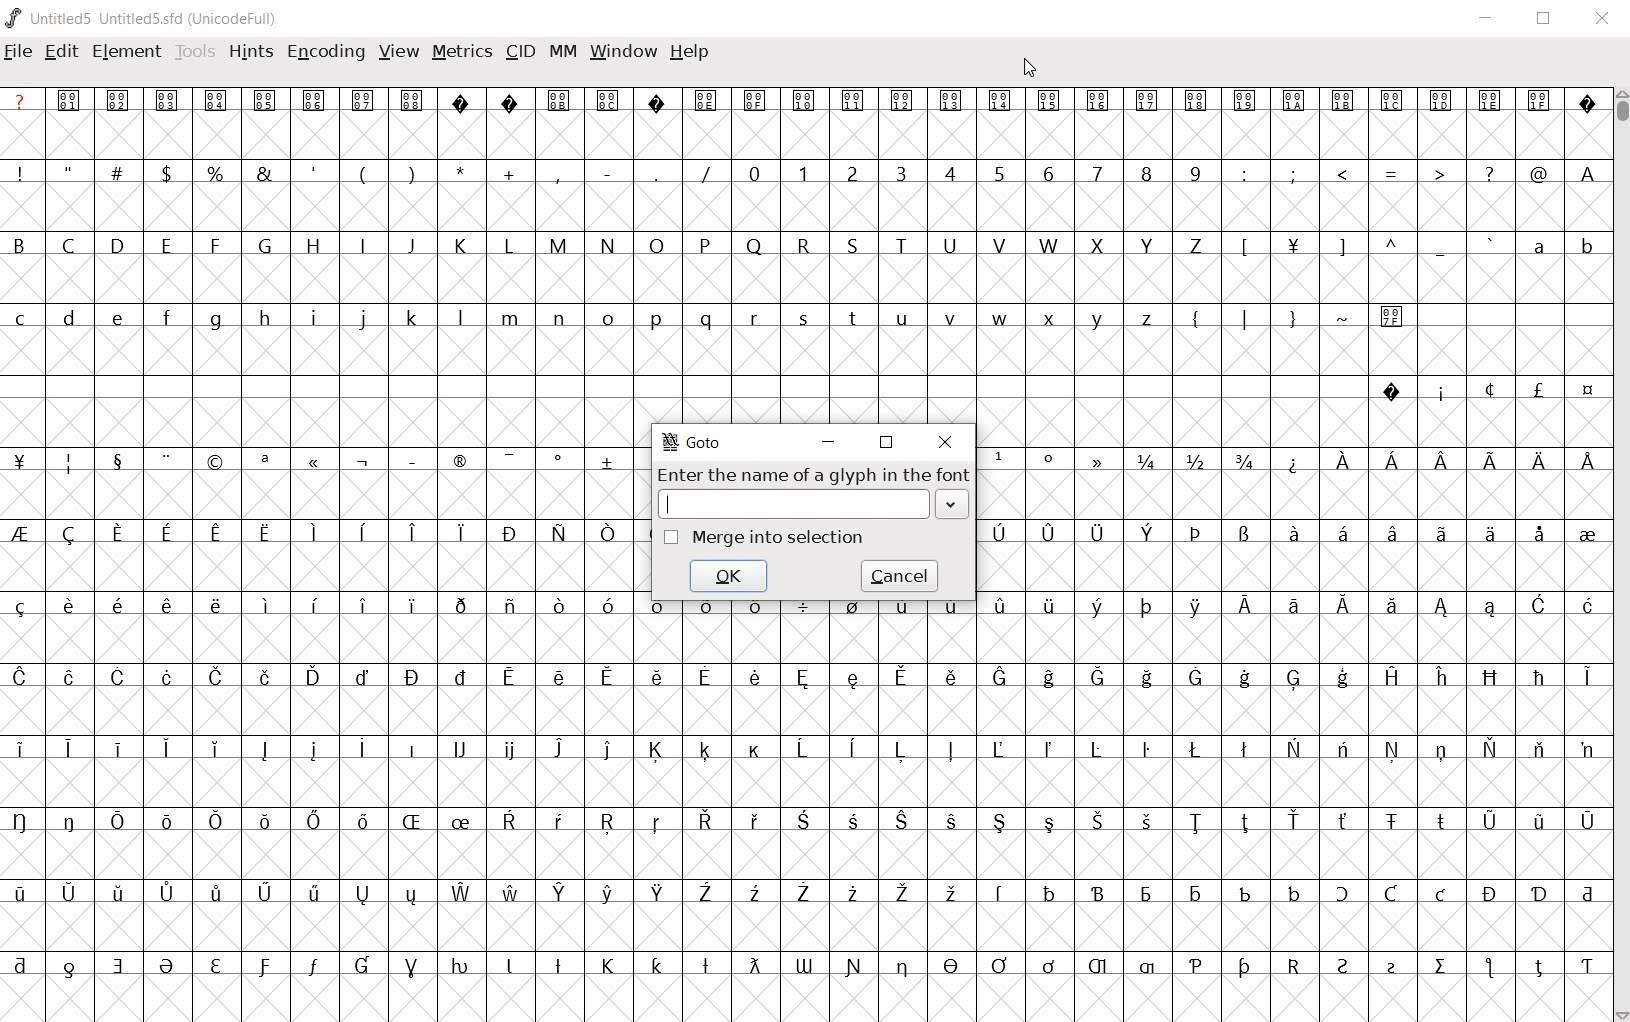 The image size is (1630, 1022). What do you see at coordinates (654, 100) in the screenshot?
I see `Symbol` at bounding box center [654, 100].